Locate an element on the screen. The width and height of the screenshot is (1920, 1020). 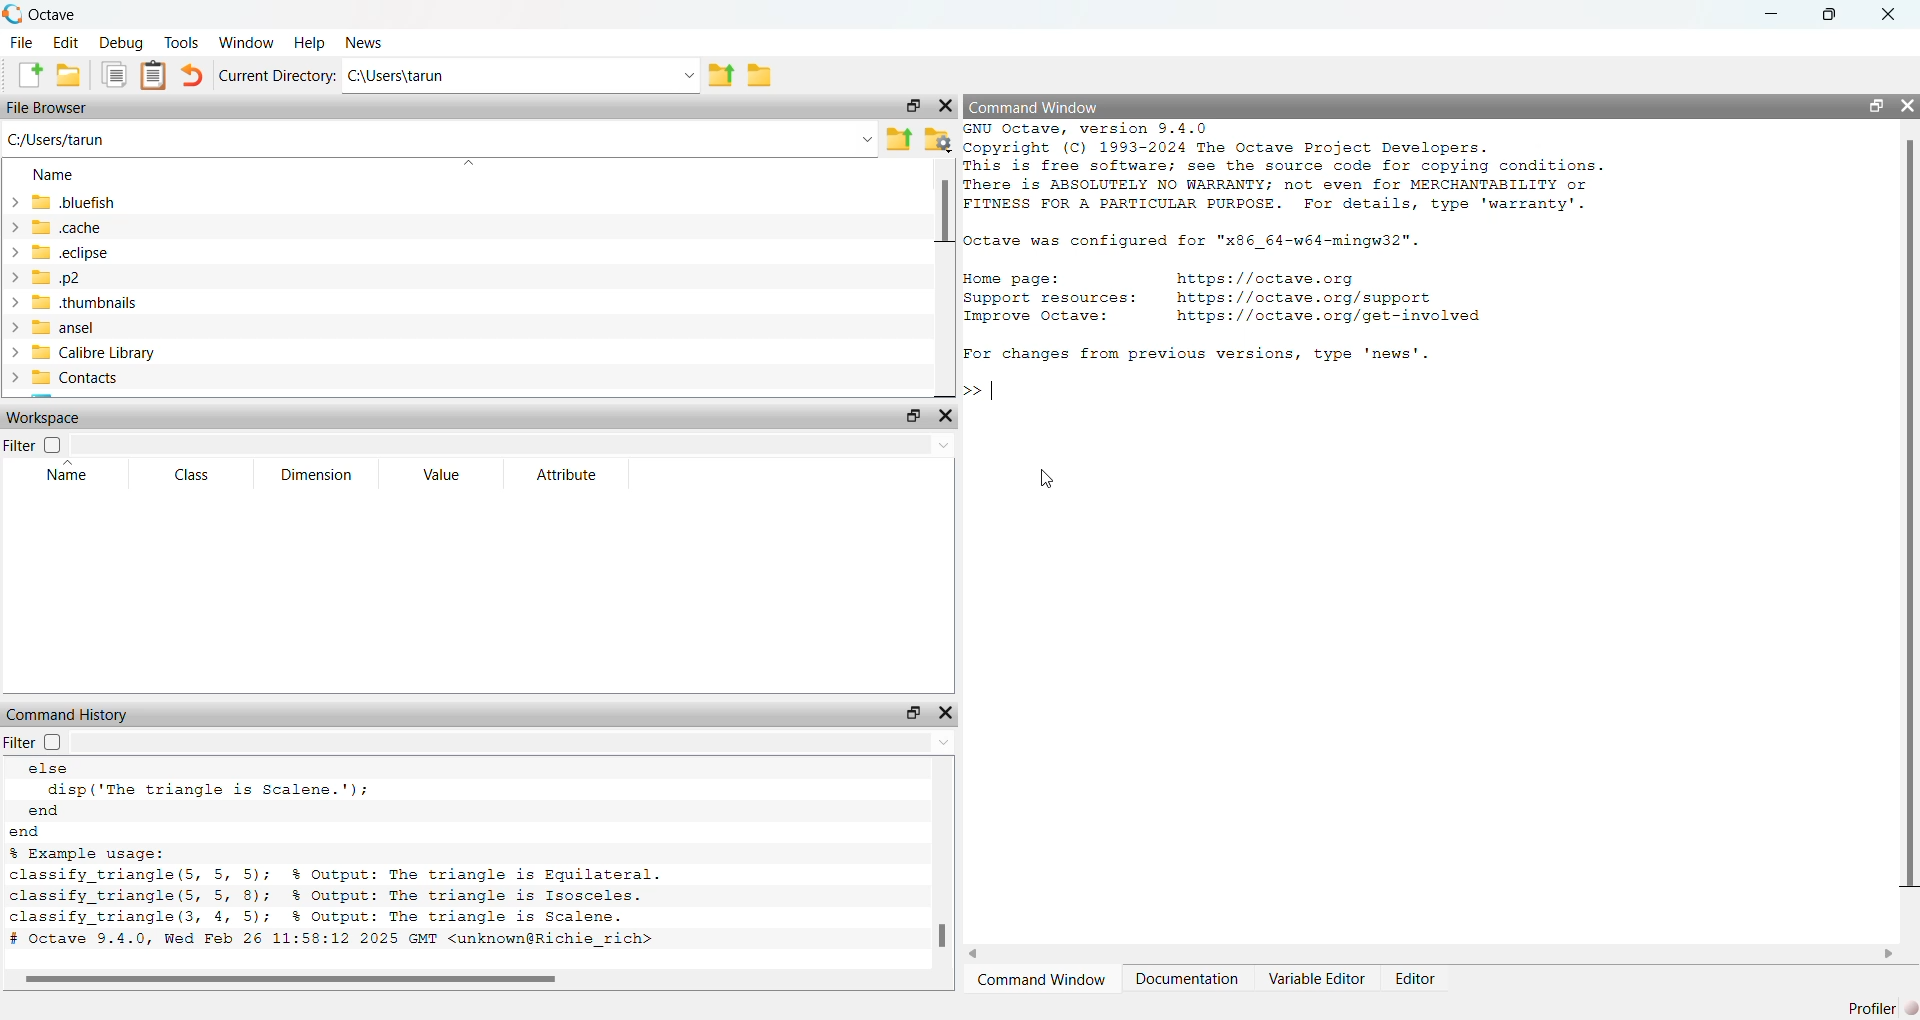
close is located at coordinates (1891, 14).